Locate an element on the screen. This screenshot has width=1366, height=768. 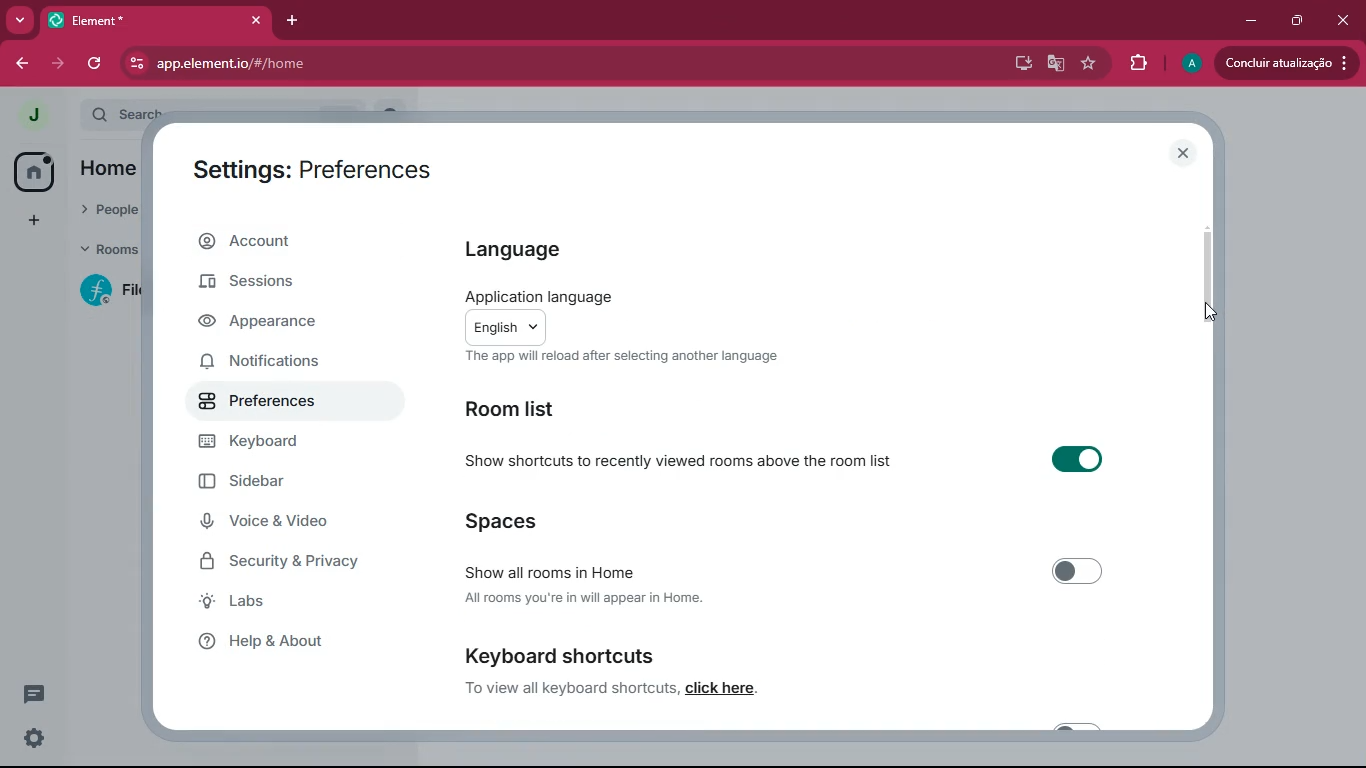
application language is located at coordinates (536, 294).